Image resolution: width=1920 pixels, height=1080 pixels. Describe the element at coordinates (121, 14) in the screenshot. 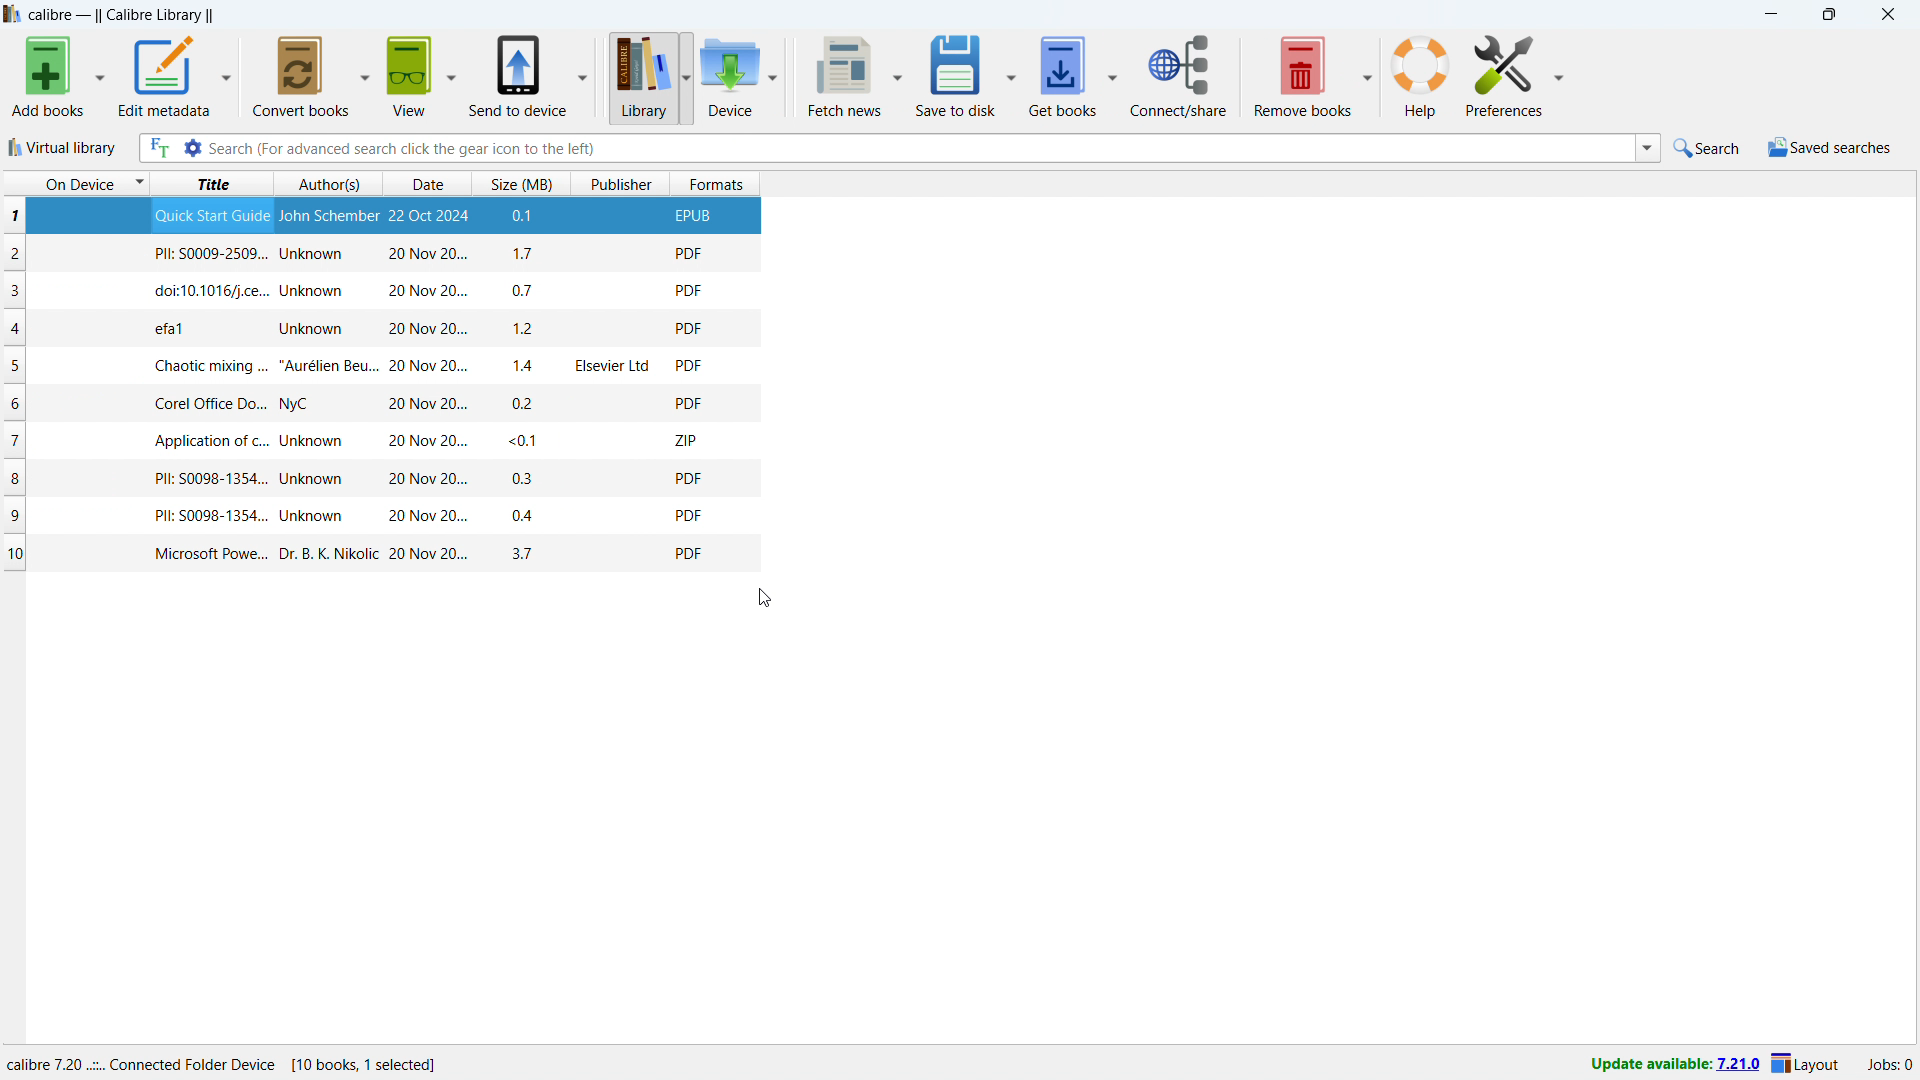

I see `title` at that location.